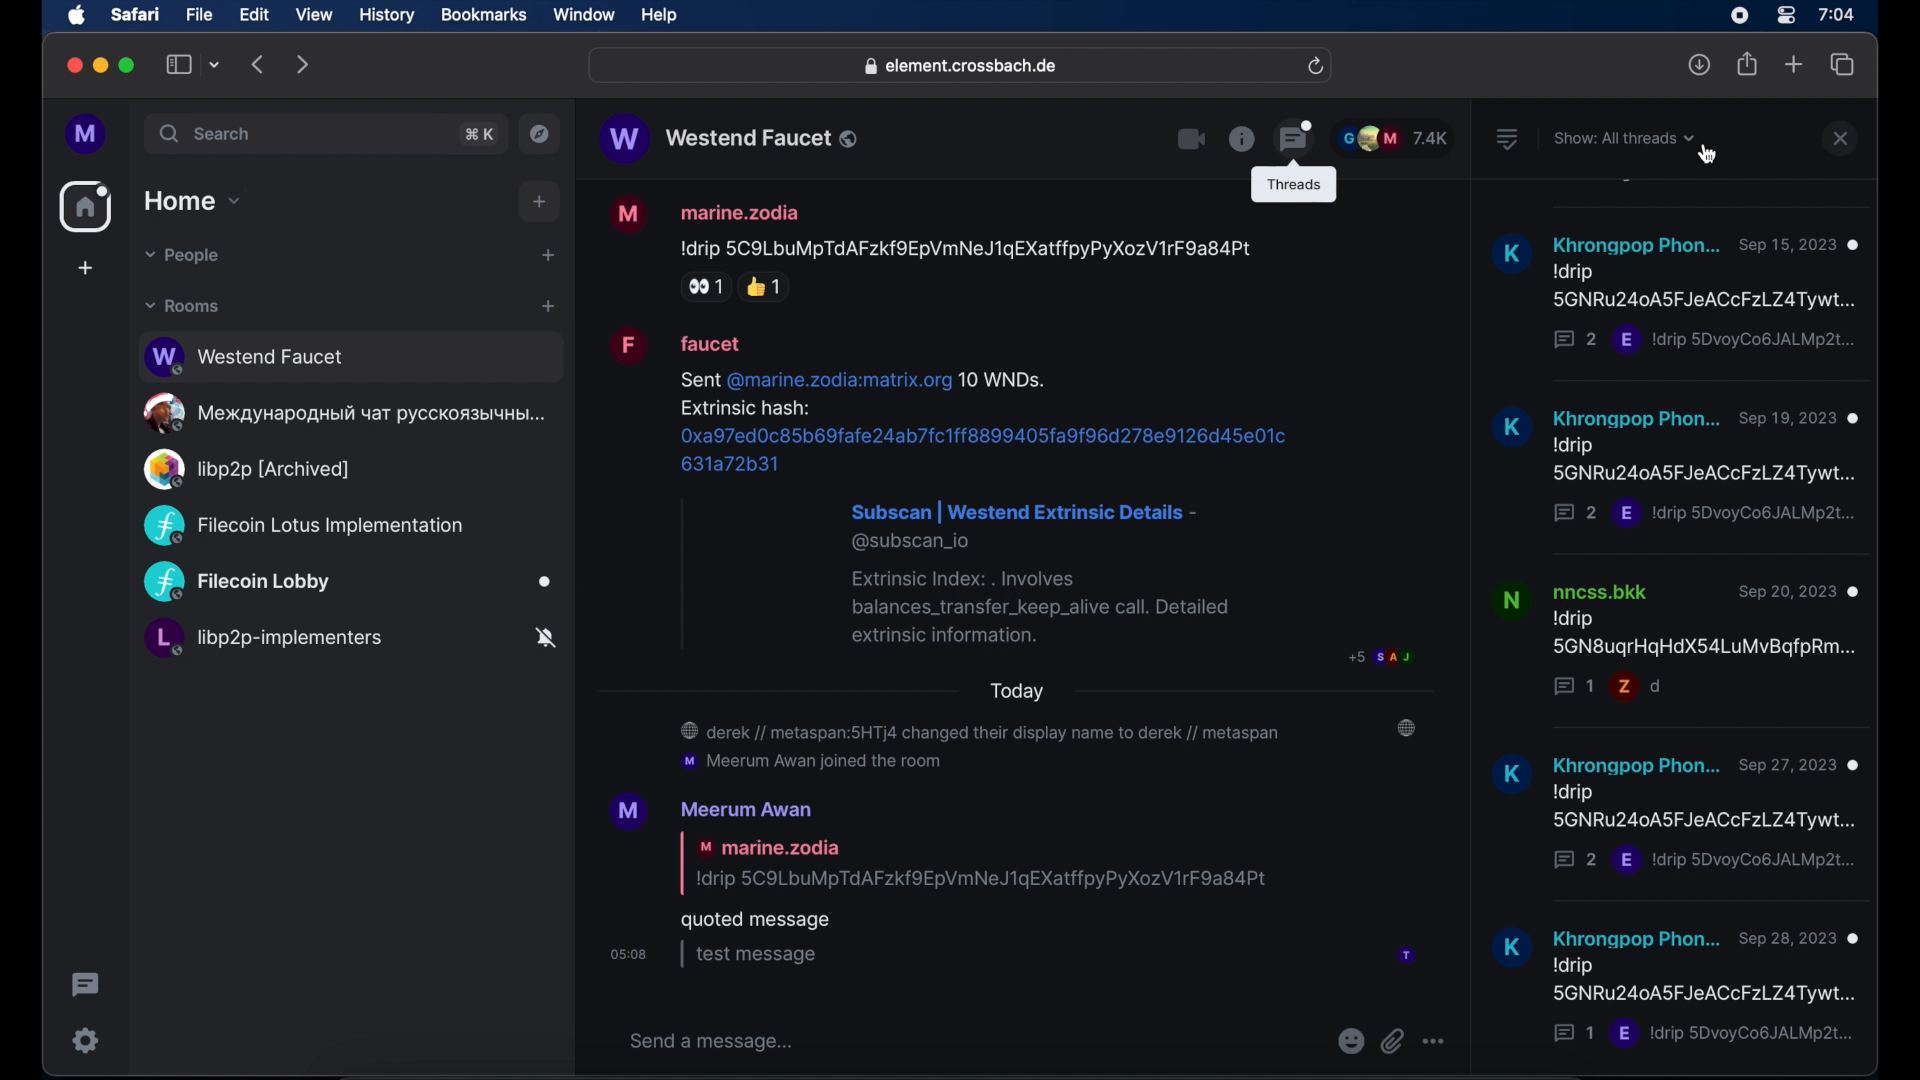 This screenshot has width=1920, height=1080. Describe the element at coordinates (182, 256) in the screenshot. I see `people dropdown` at that location.